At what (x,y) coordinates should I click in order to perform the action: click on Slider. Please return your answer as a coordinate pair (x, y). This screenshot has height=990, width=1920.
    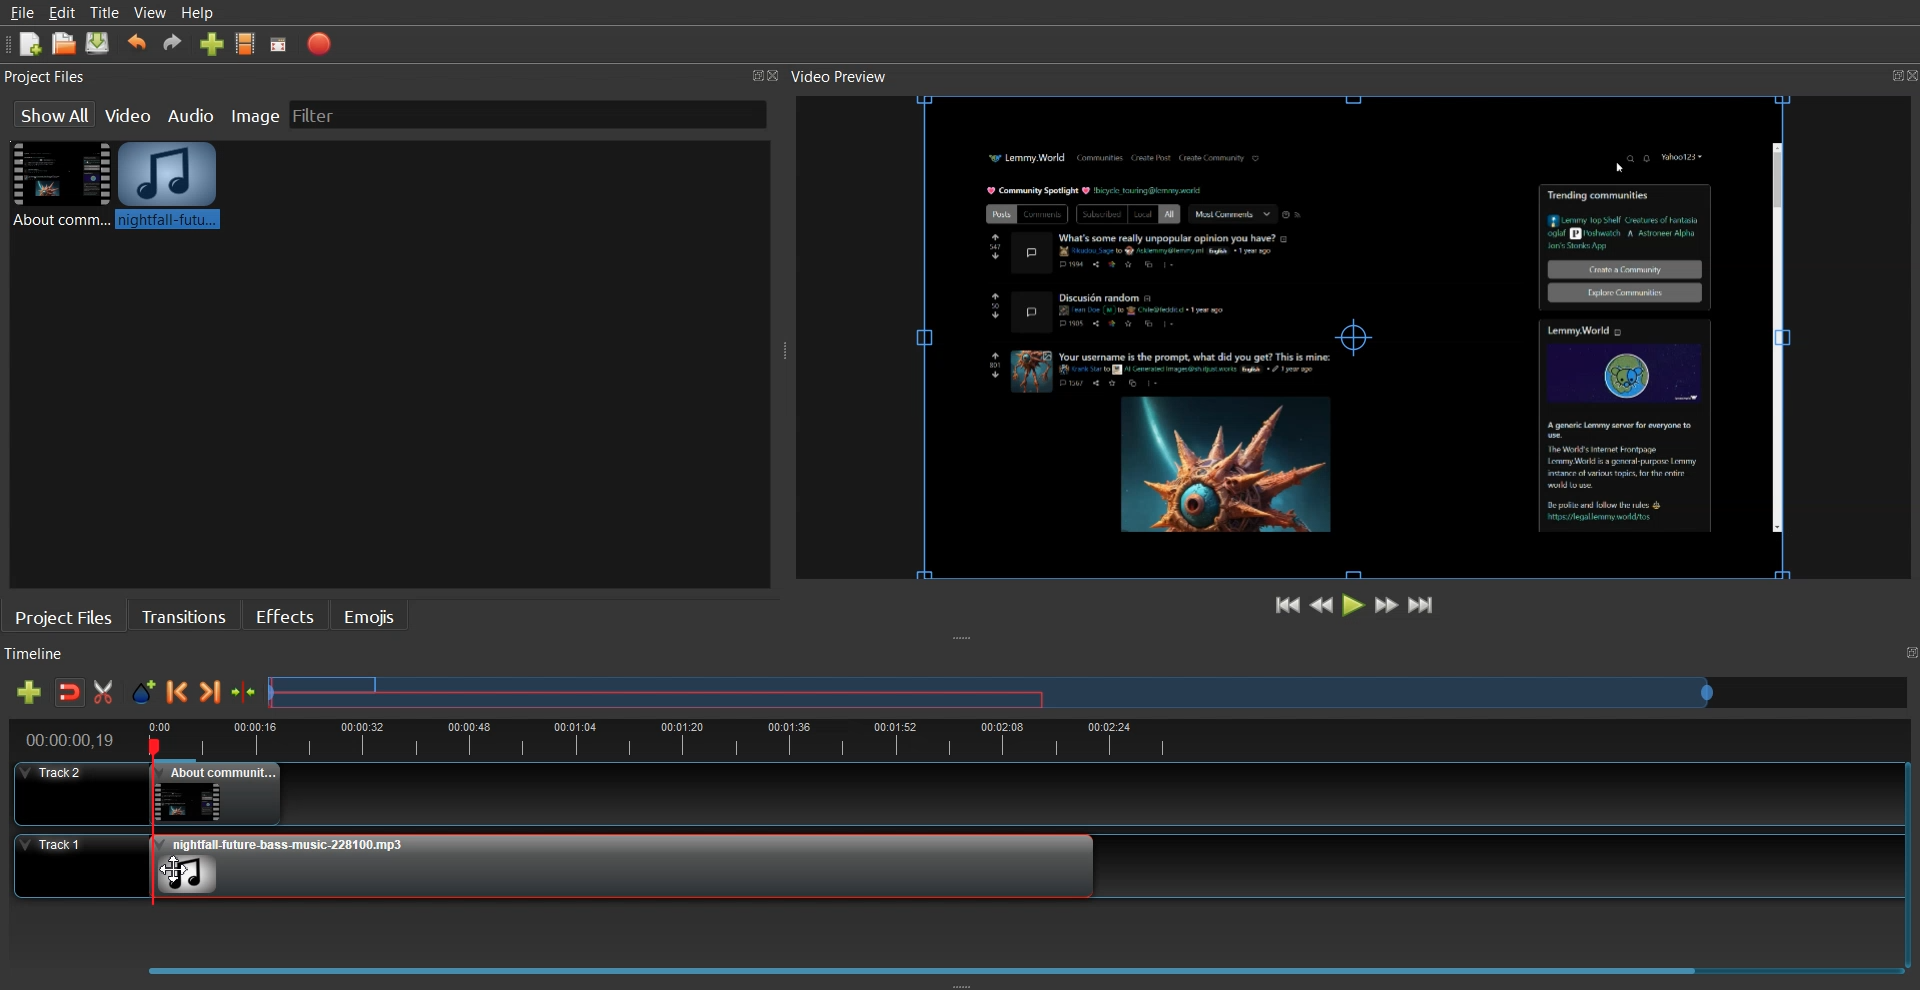
    Looking at the image, I should click on (956, 964).